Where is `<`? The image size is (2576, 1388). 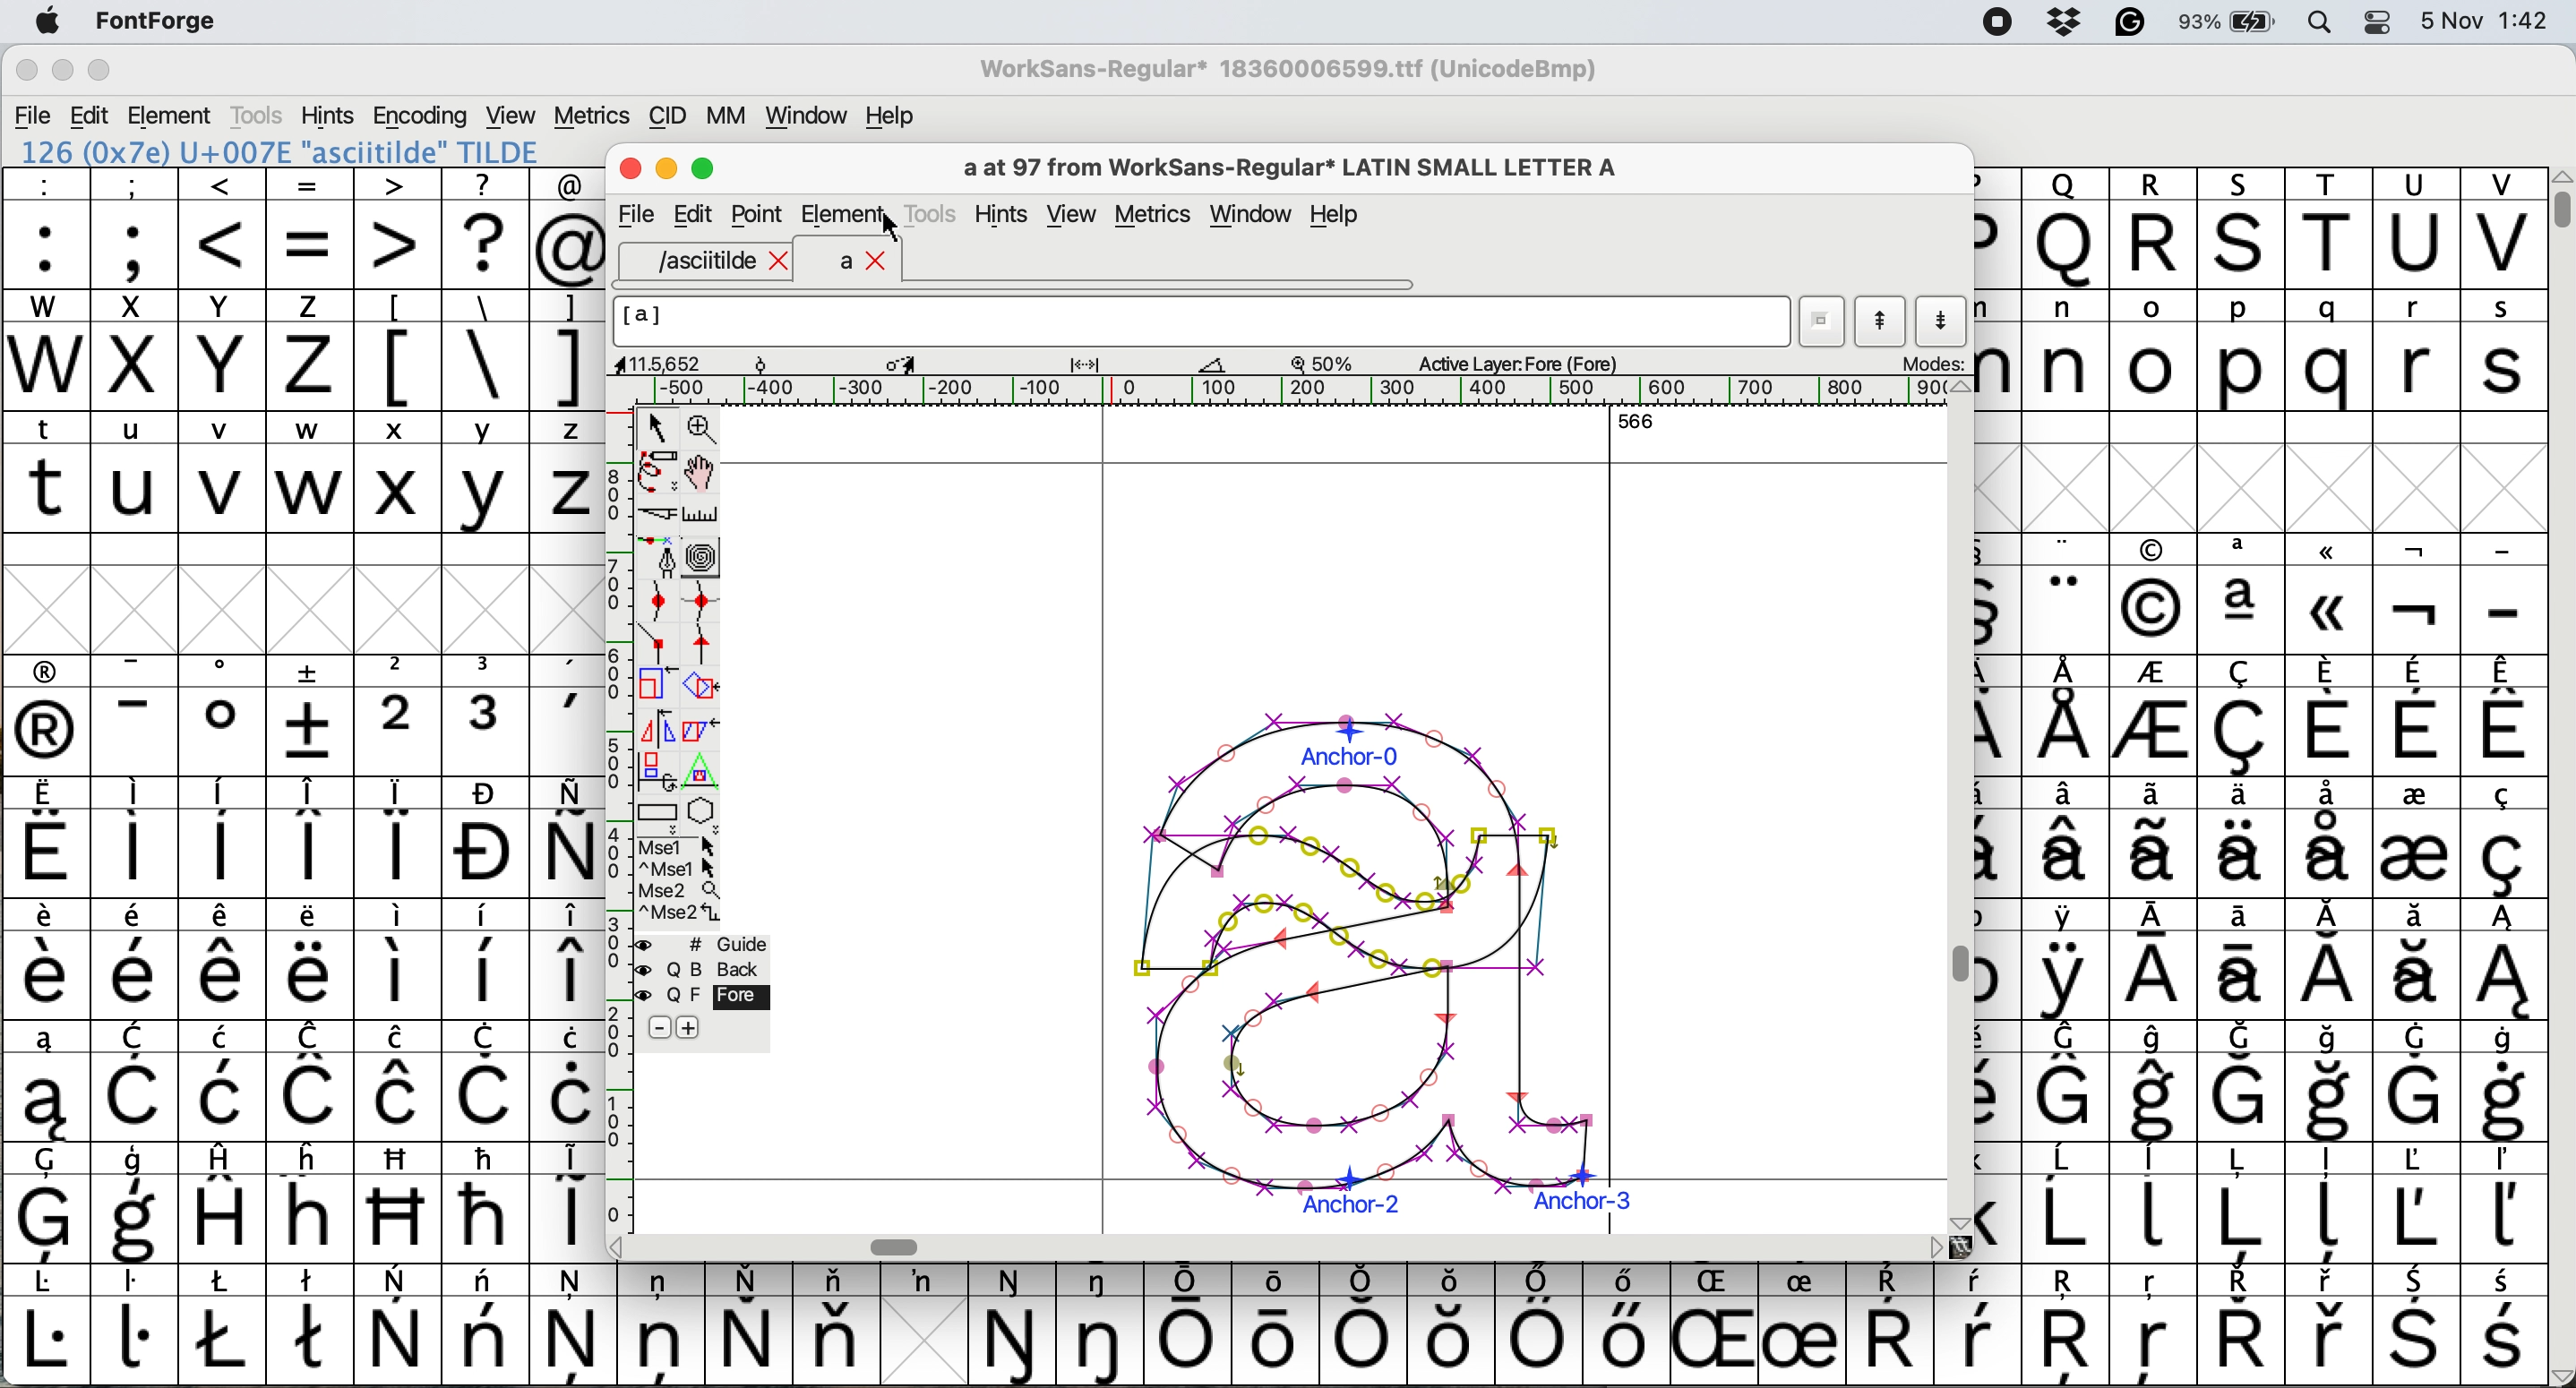 < is located at coordinates (223, 228).